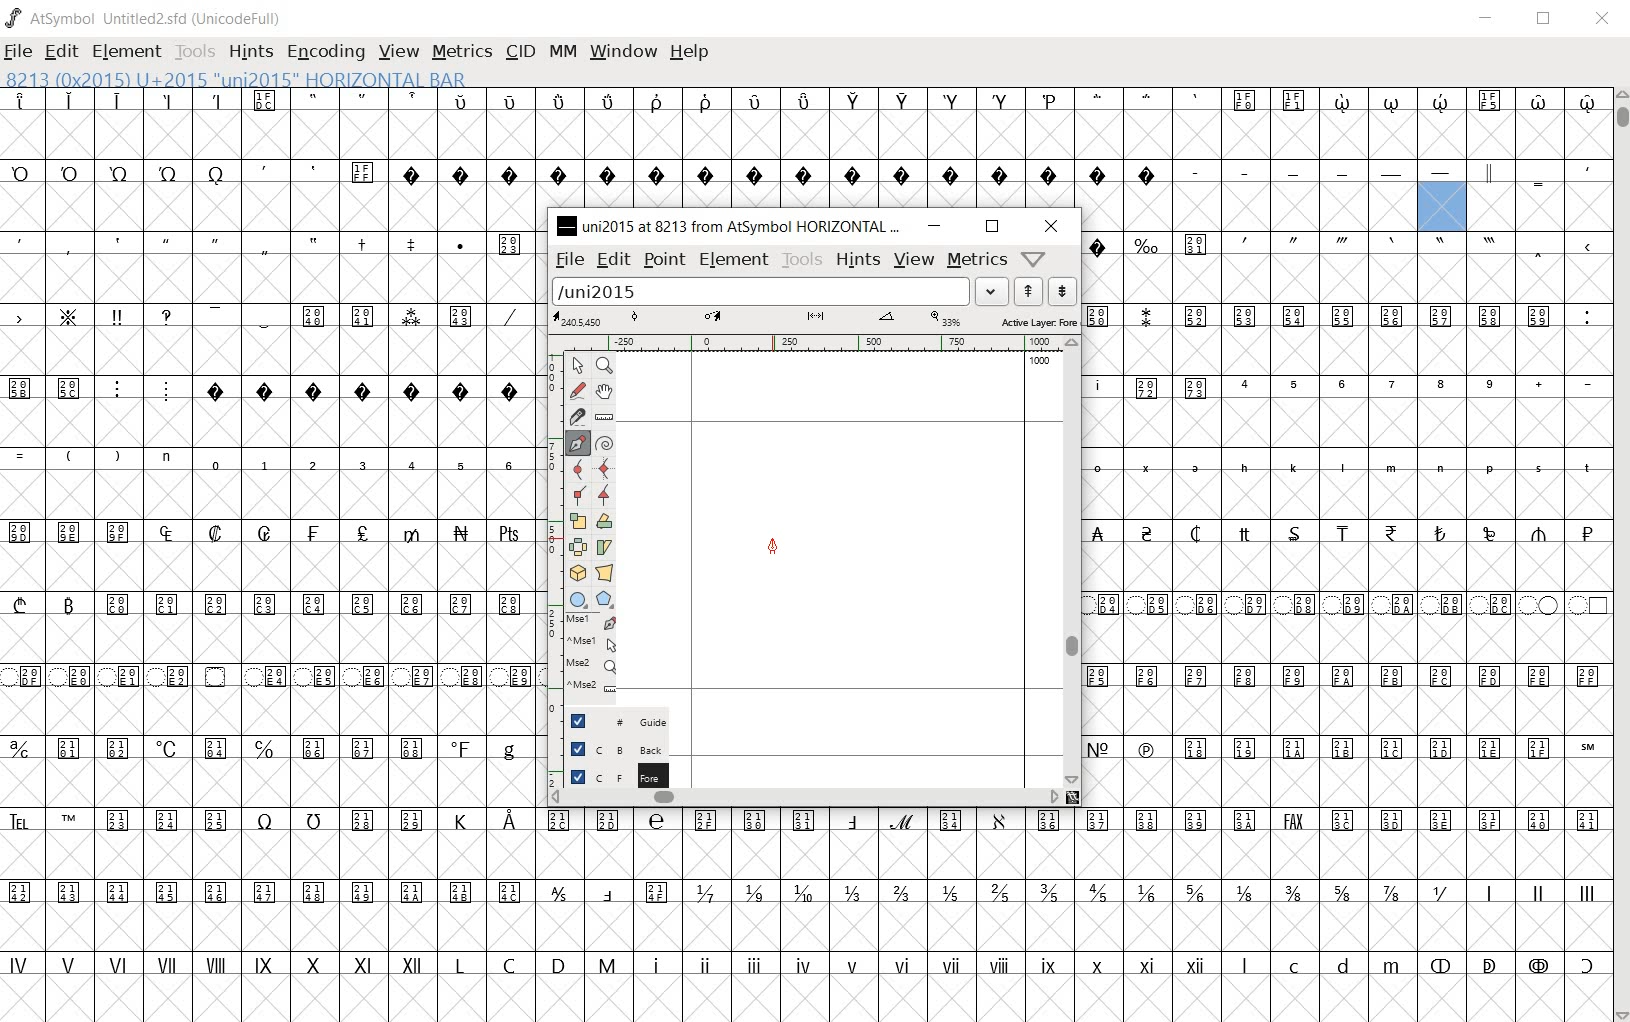 The width and height of the screenshot is (1630, 1022). I want to click on add a curve point, so click(577, 469).